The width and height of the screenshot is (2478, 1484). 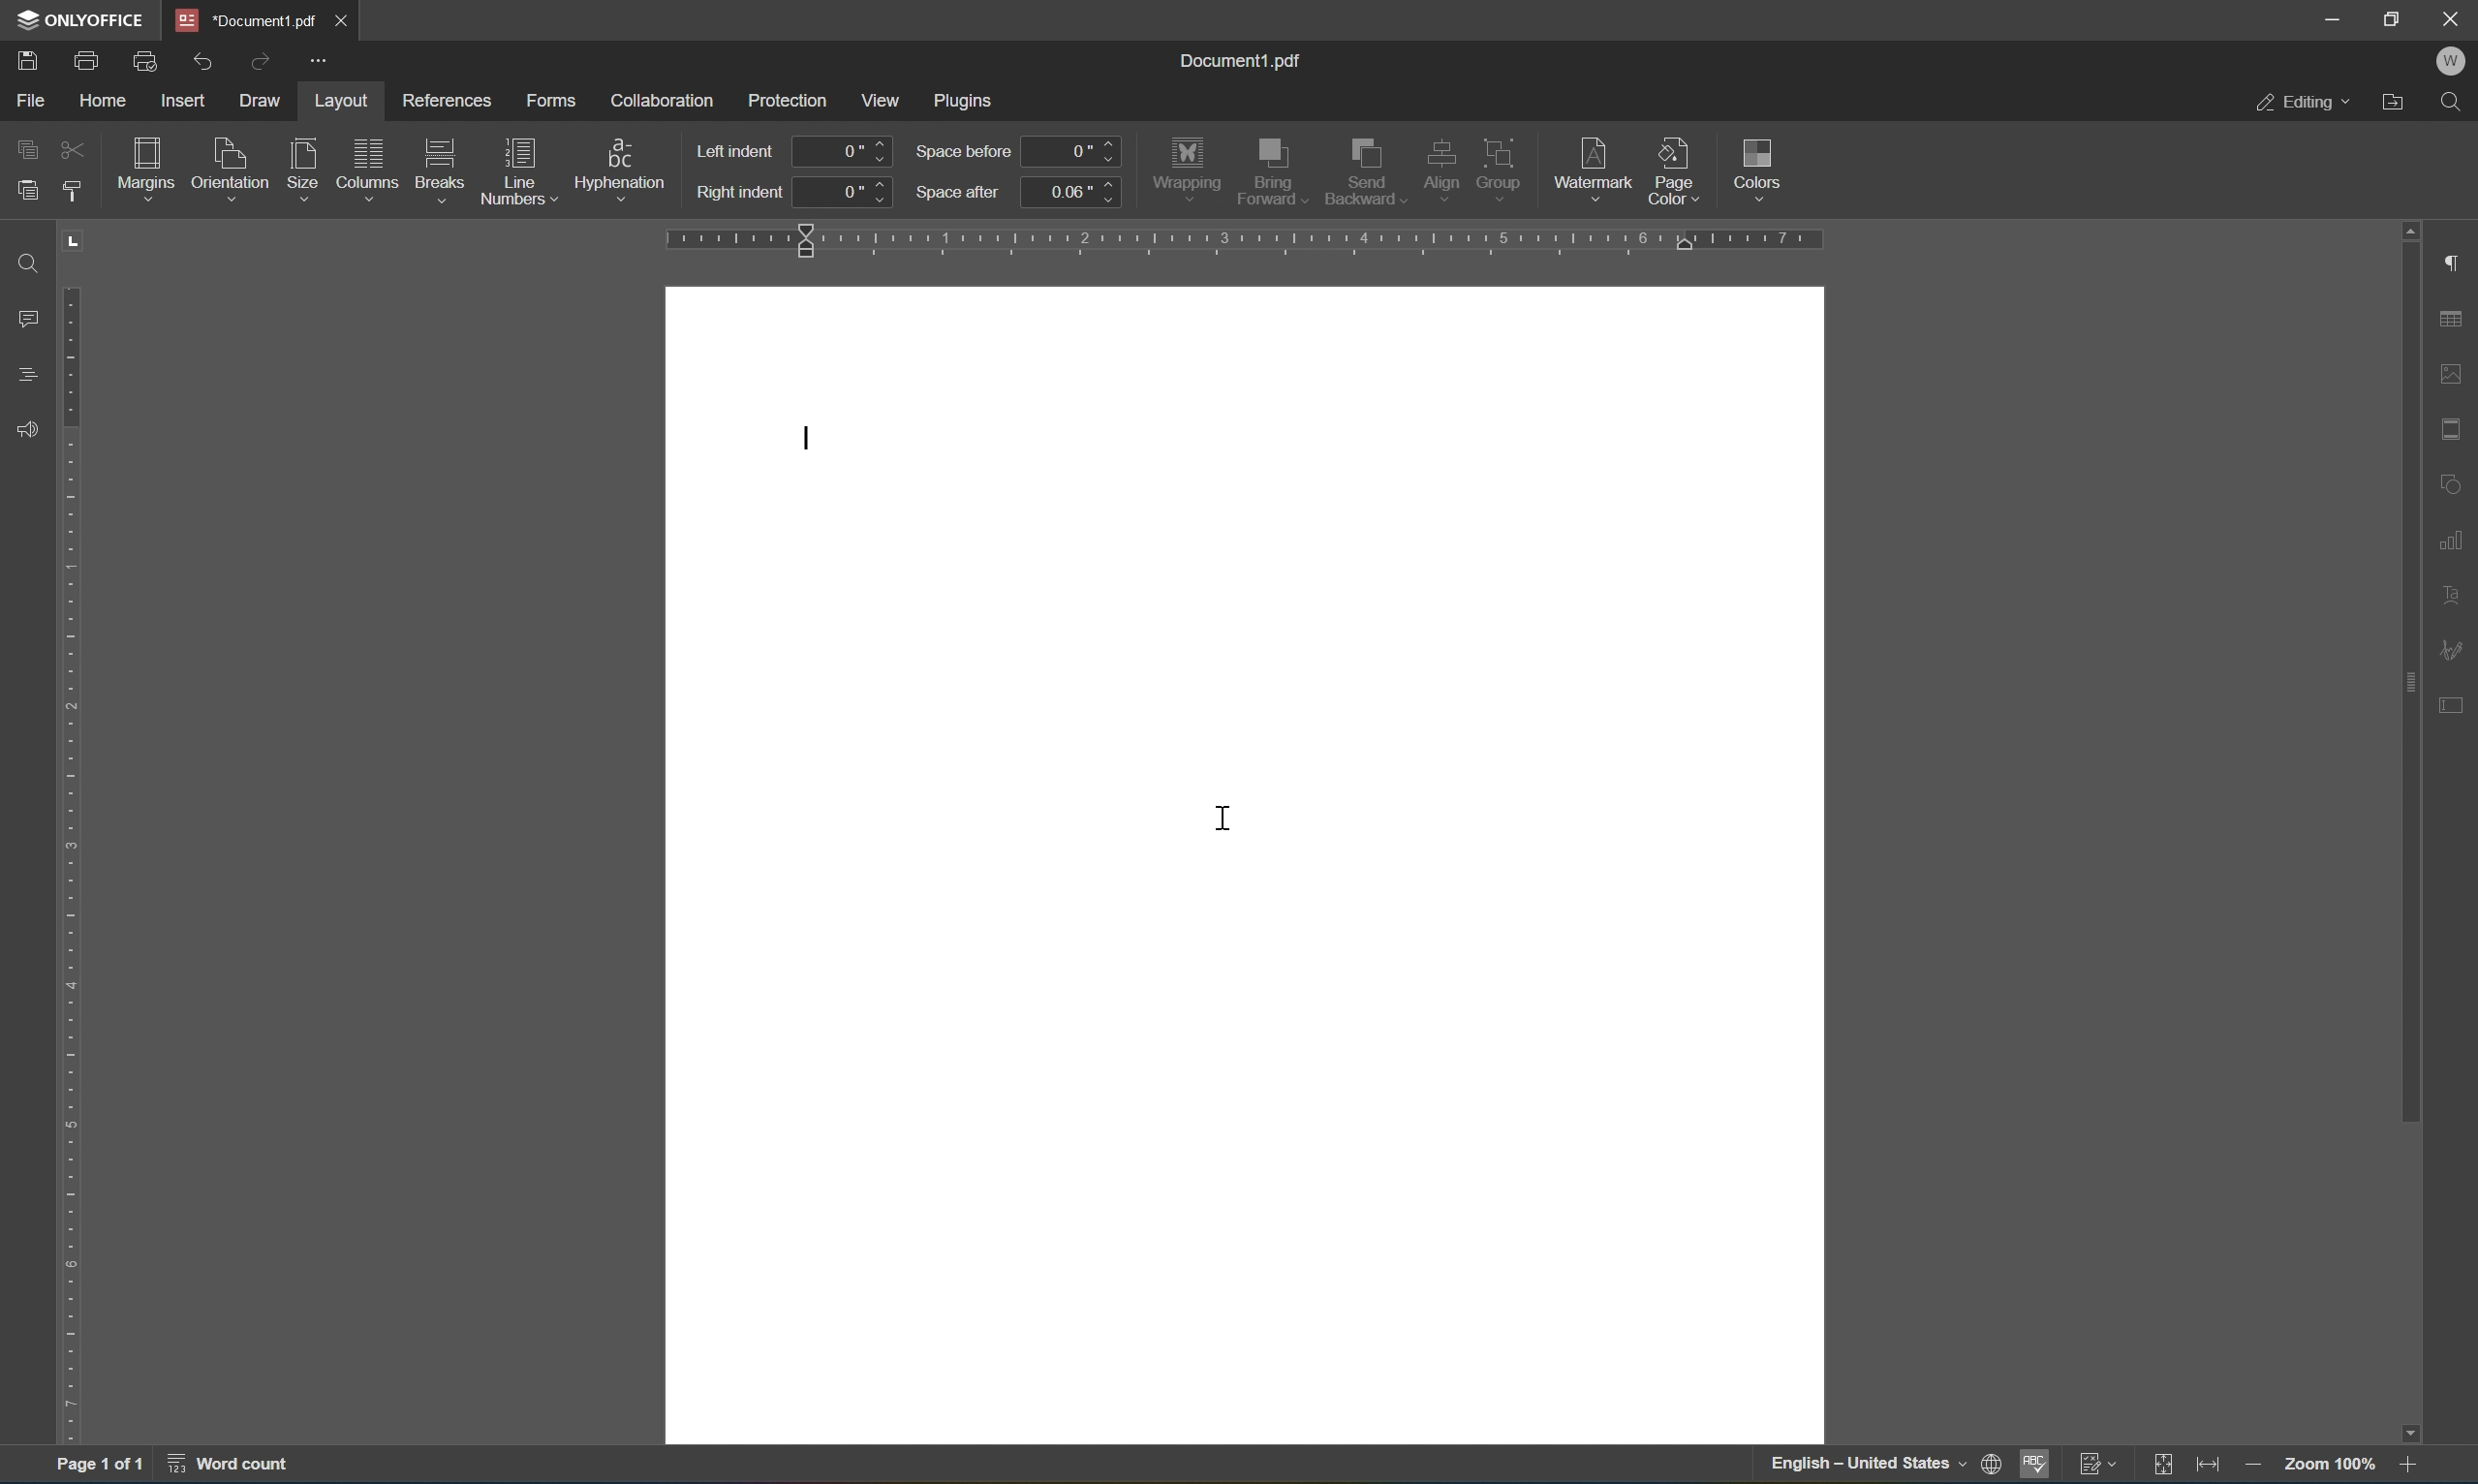 What do you see at coordinates (1072, 191) in the screenshot?
I see `0.06` at bounding box center [1072, 191].